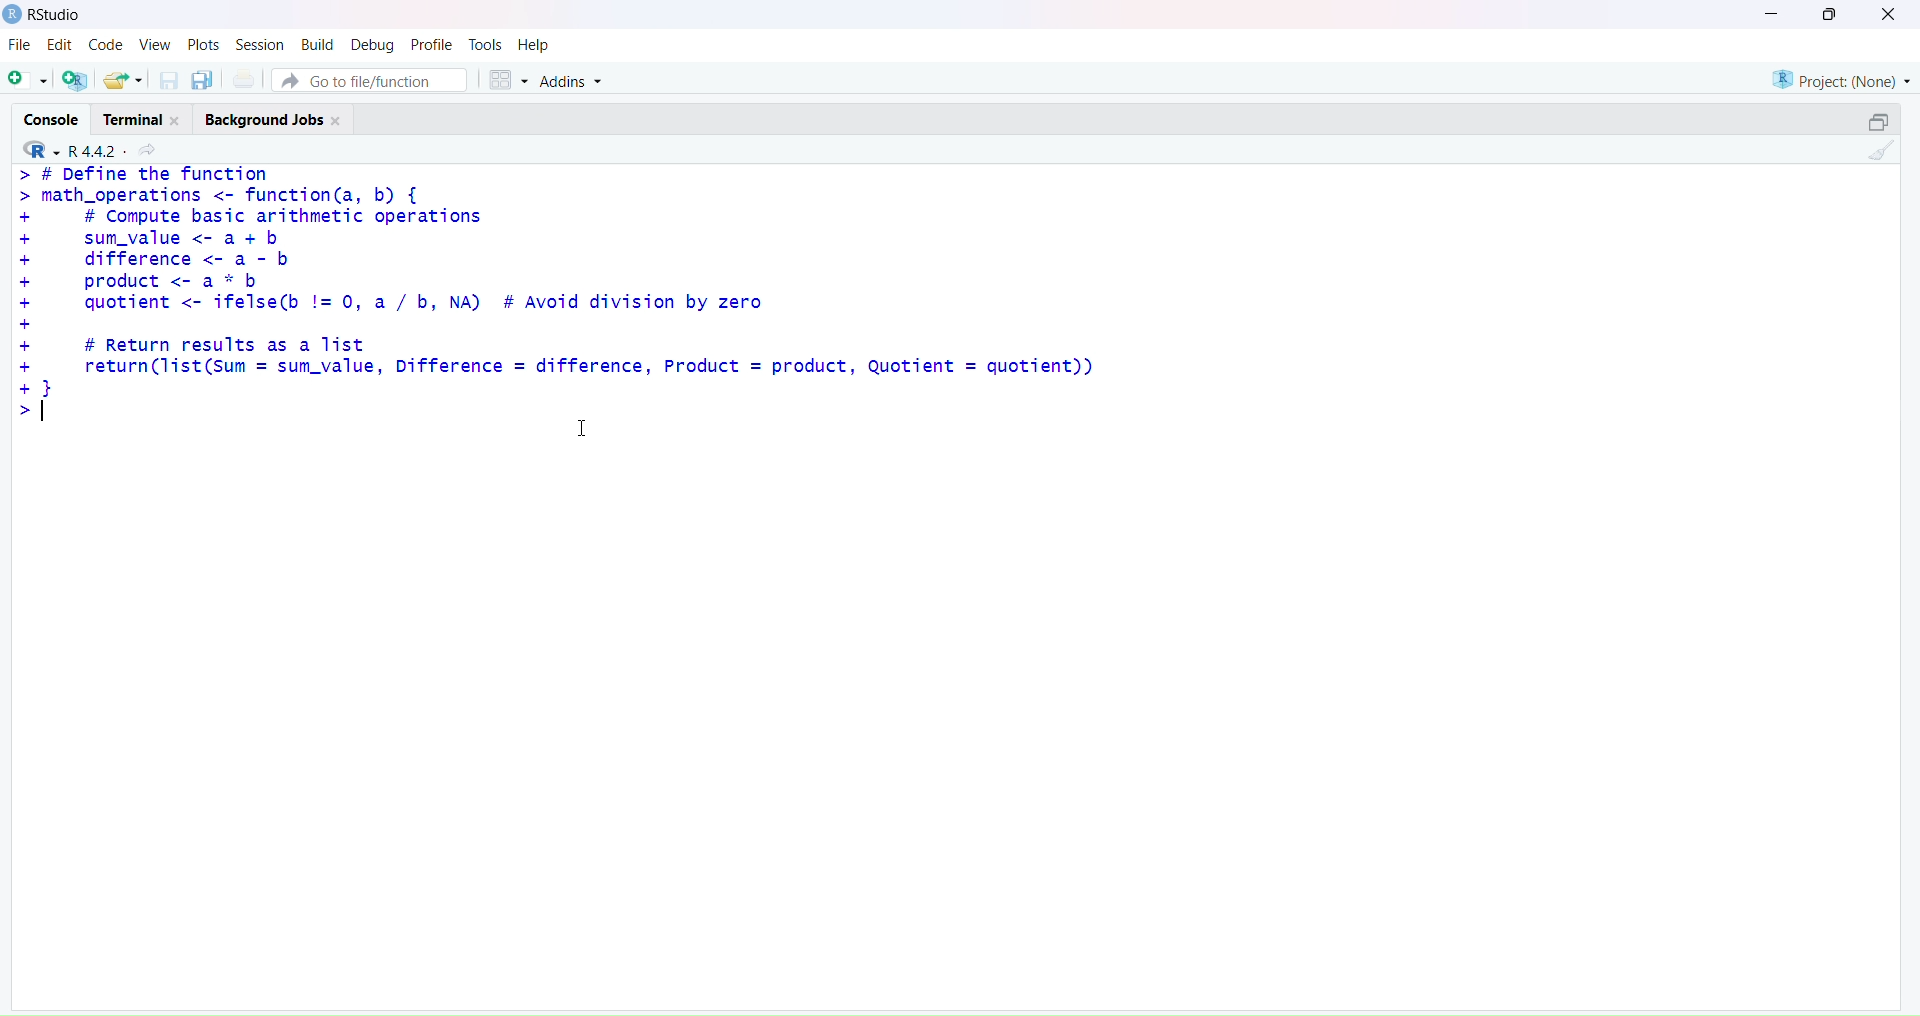 Image resolution: width=1920 pixels, height=1016 pixels. Describe the element at coordinates (313, 44) in the screenshot. I see `Build` at that location.